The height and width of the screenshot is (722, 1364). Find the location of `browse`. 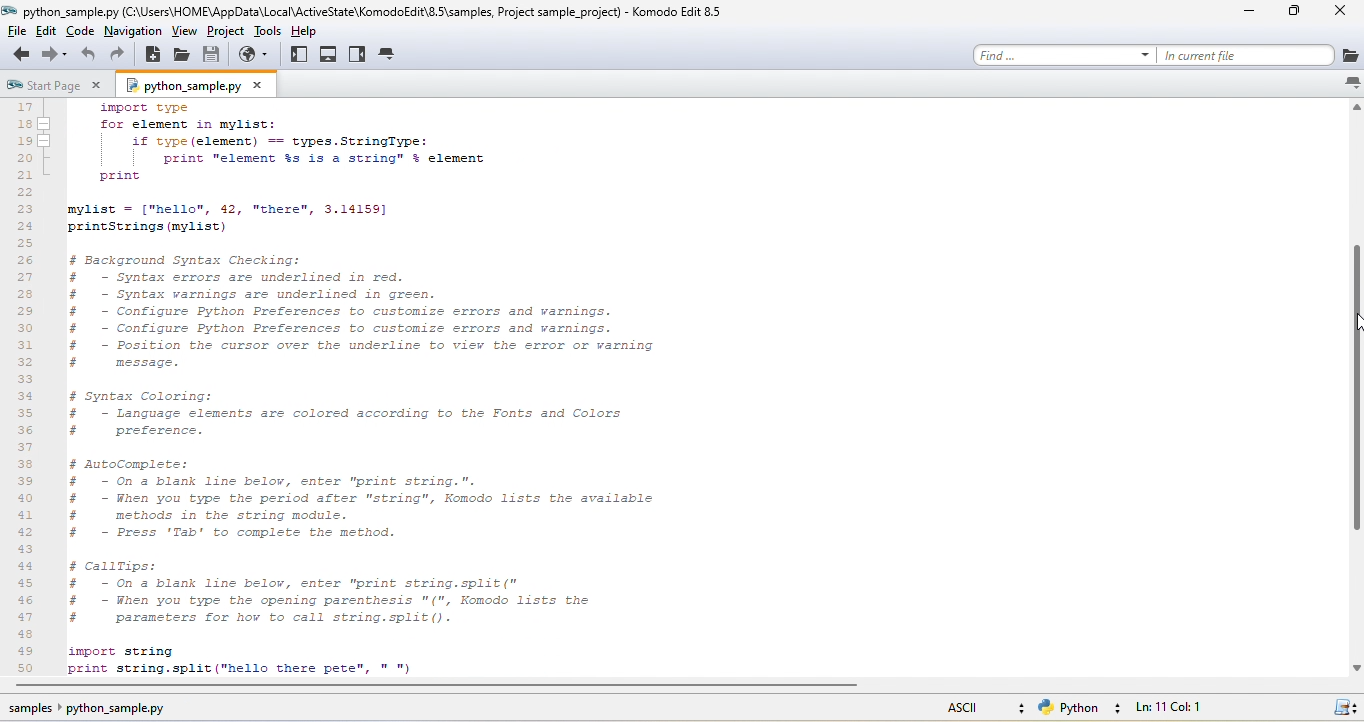

browse is located at coordinates (258, 54).